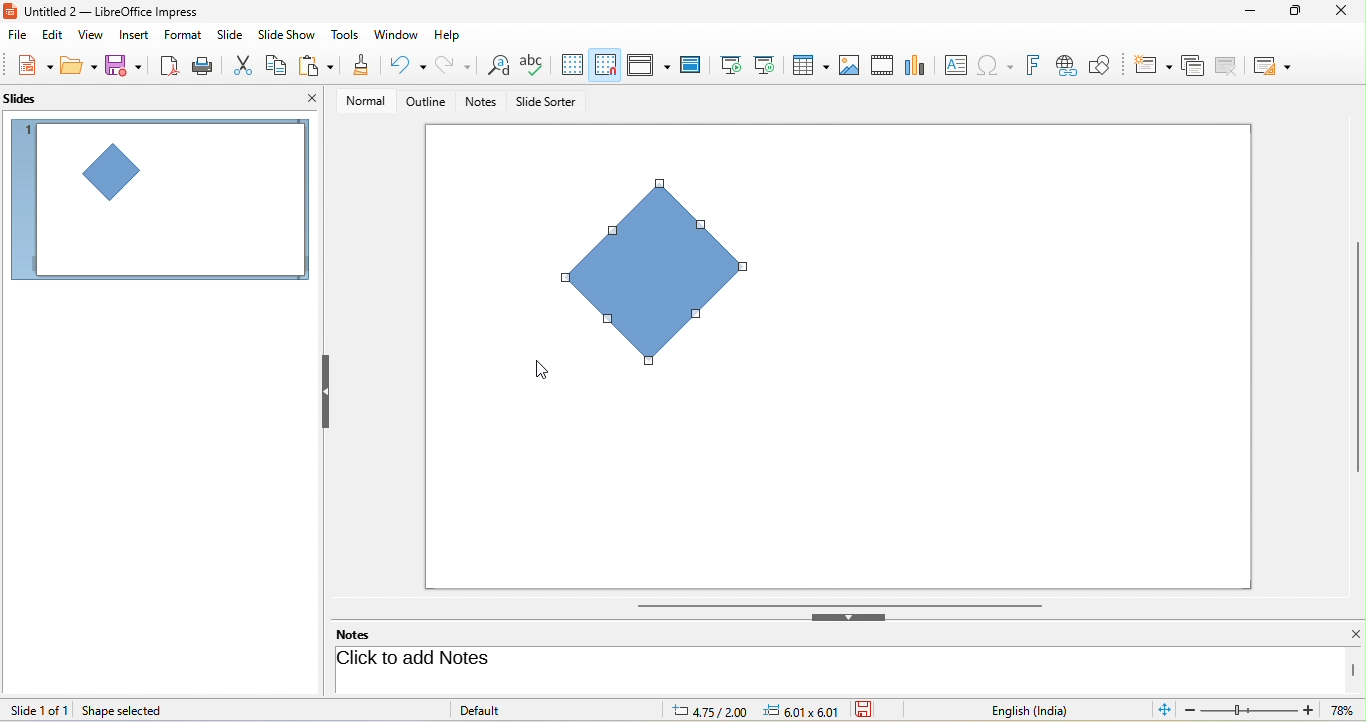 The width and height of the screenshot is (1366, 722). What do you see at coordinates (346, 36) in the screenshot?
I see `tools` at bounding box center [346, 36].